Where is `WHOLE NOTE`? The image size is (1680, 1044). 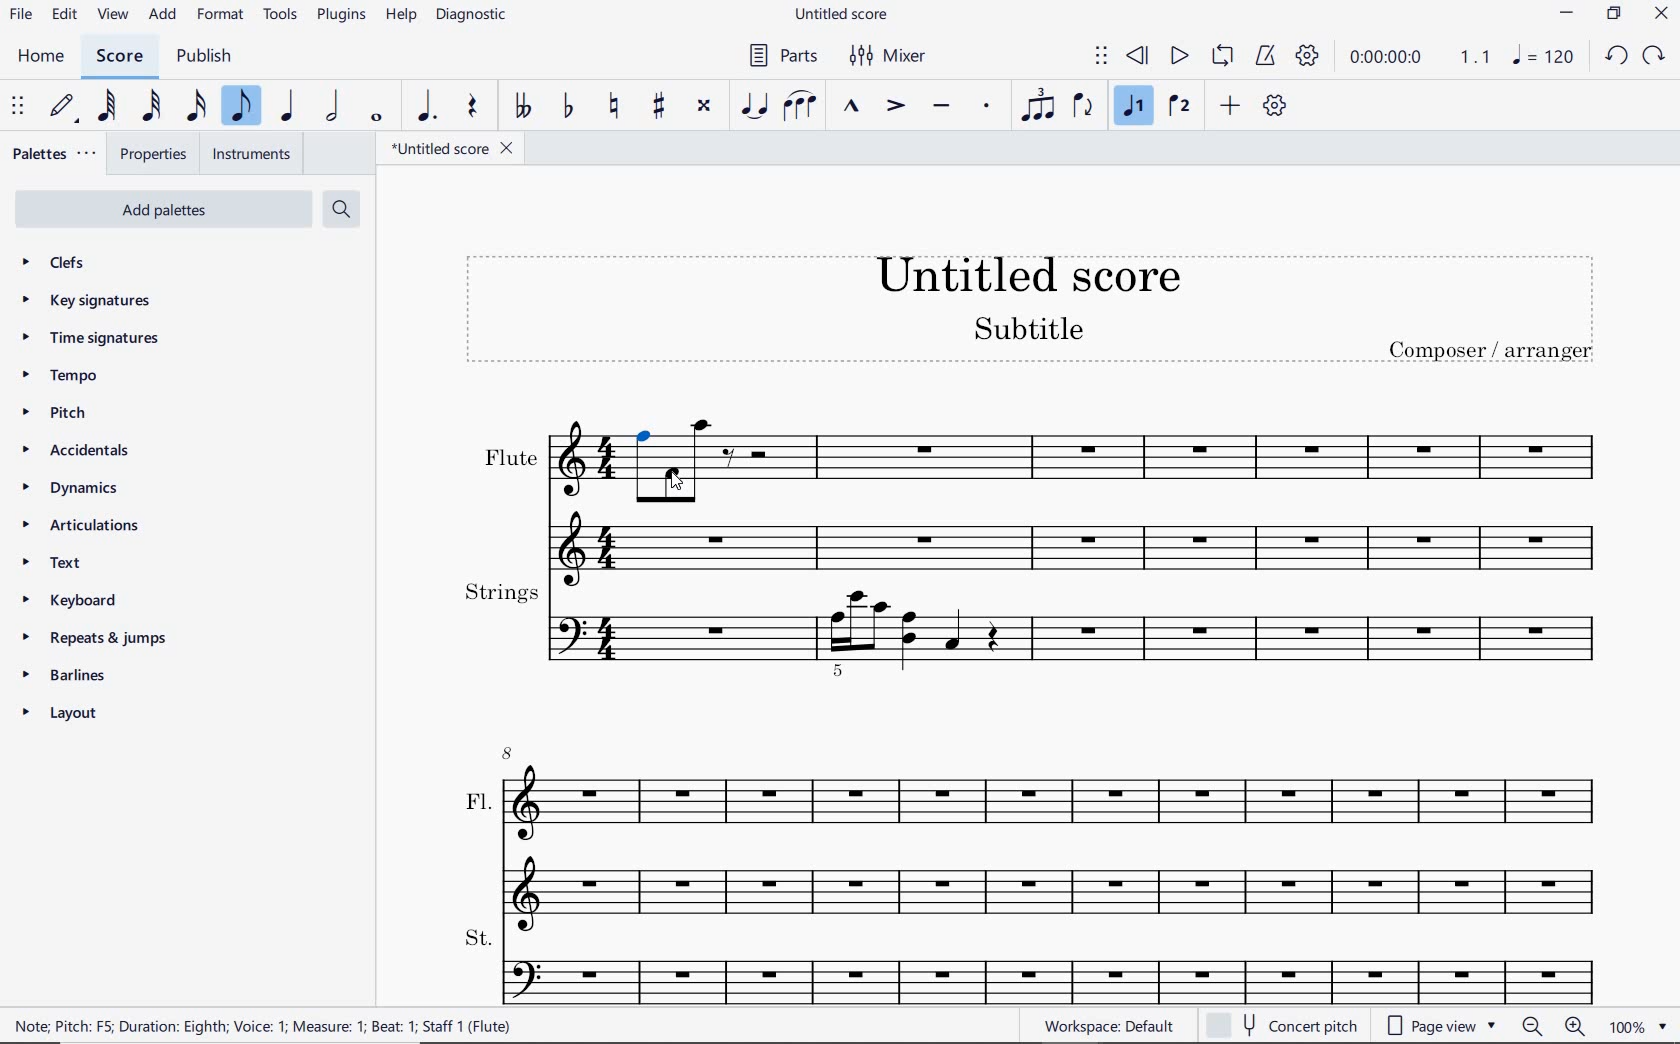
WHOLE NOTE is located at coordinates (377, 118).